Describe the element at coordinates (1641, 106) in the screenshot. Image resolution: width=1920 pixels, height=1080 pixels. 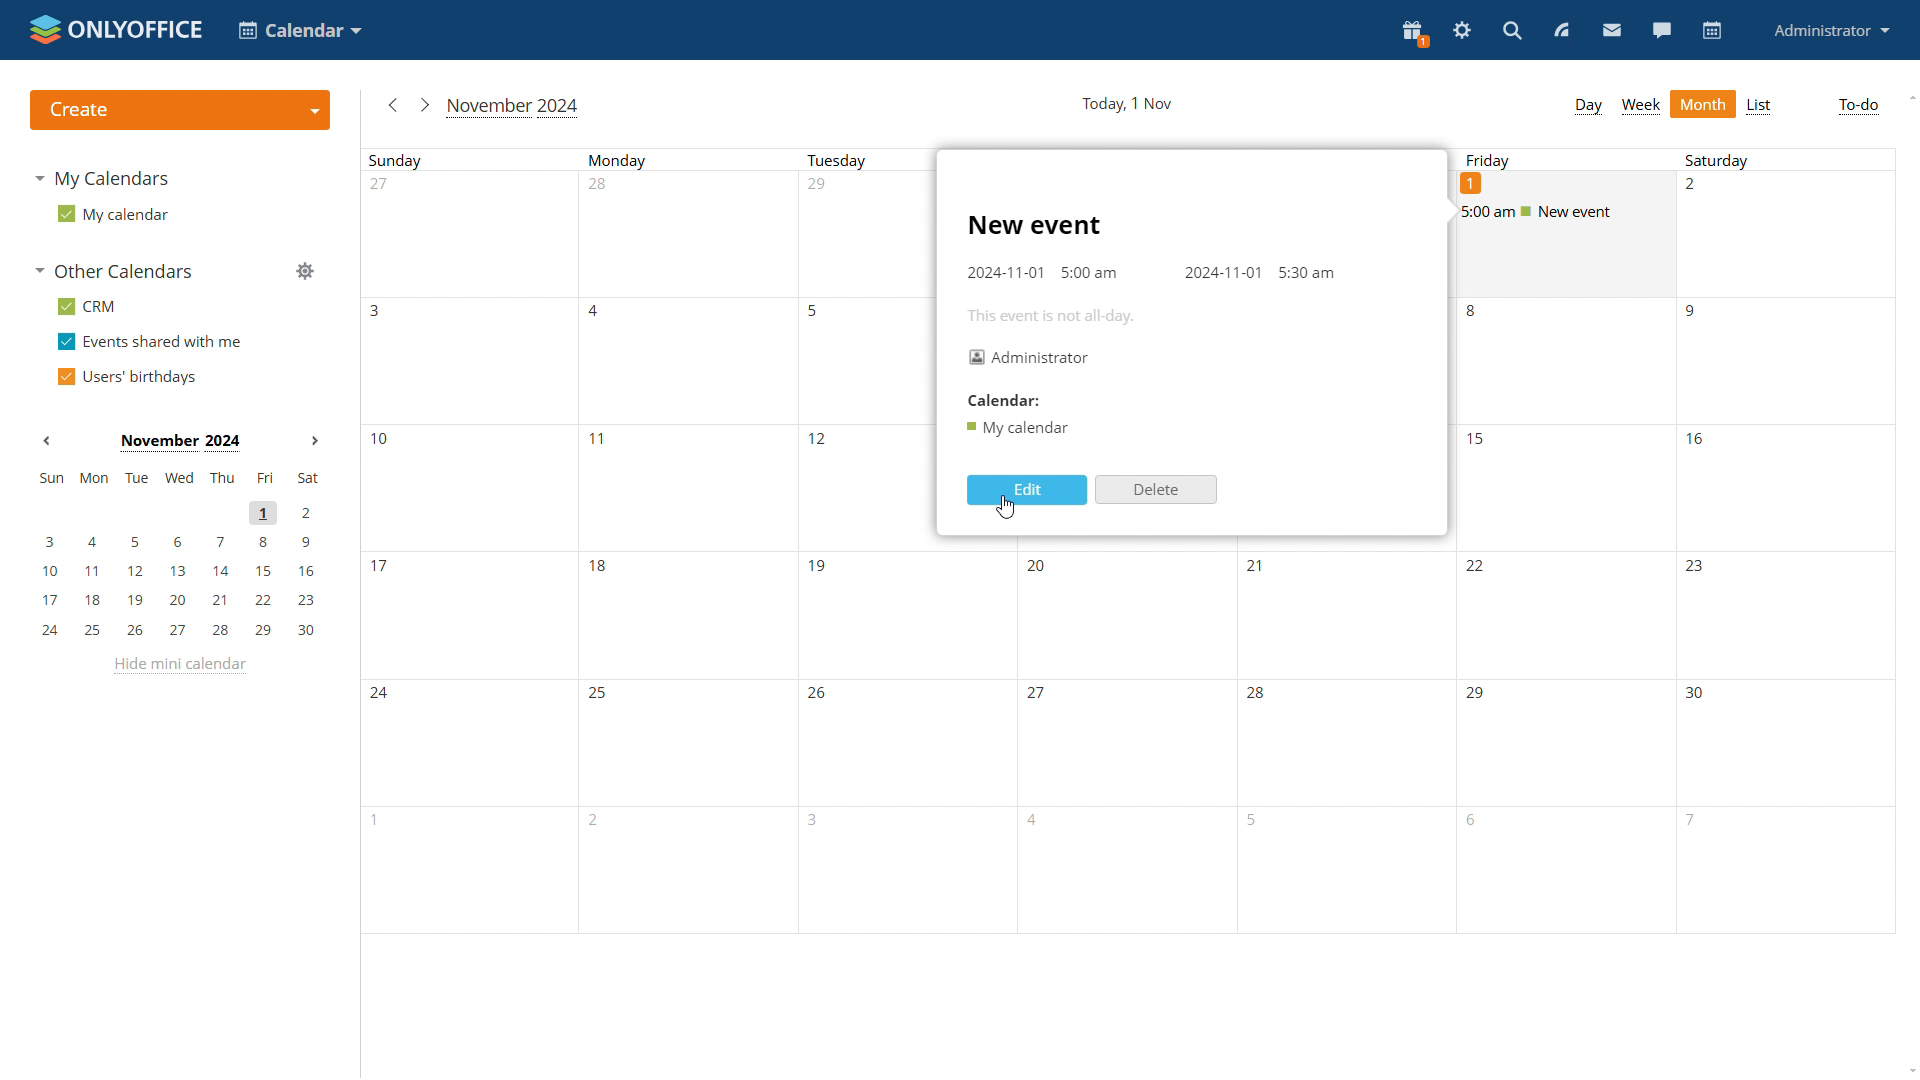
I see `week view` at that location.